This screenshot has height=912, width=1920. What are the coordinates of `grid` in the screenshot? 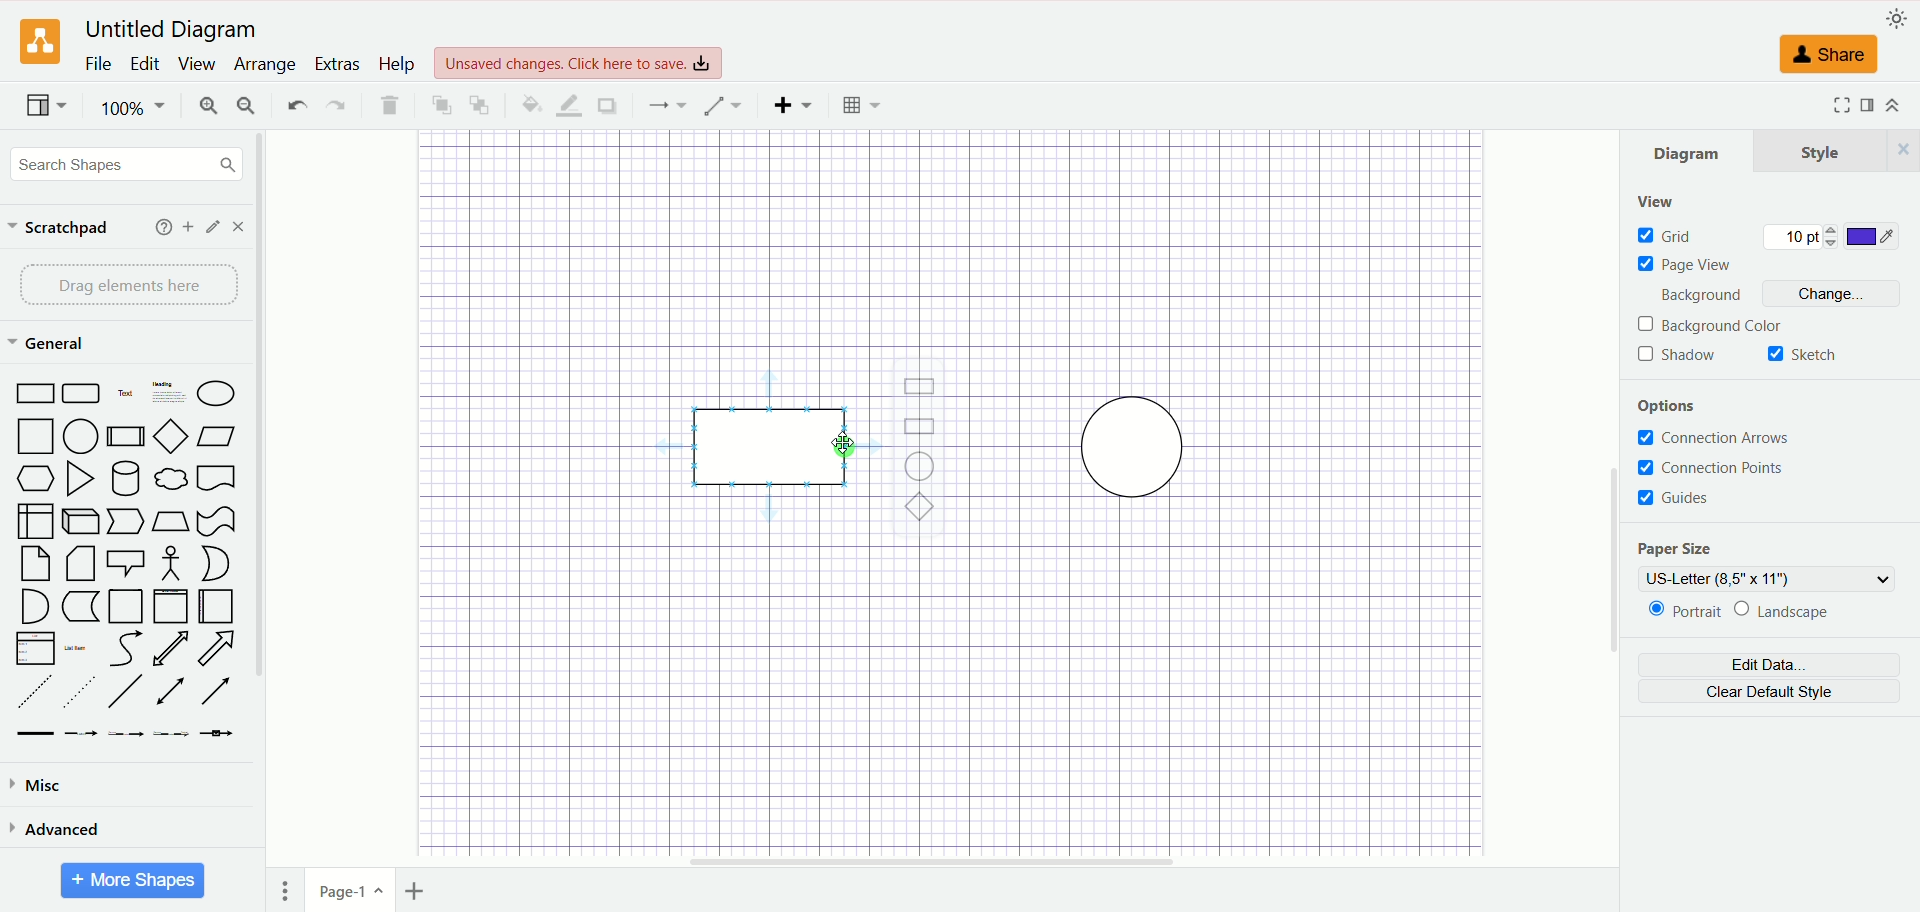 It's located at (1675, 234).